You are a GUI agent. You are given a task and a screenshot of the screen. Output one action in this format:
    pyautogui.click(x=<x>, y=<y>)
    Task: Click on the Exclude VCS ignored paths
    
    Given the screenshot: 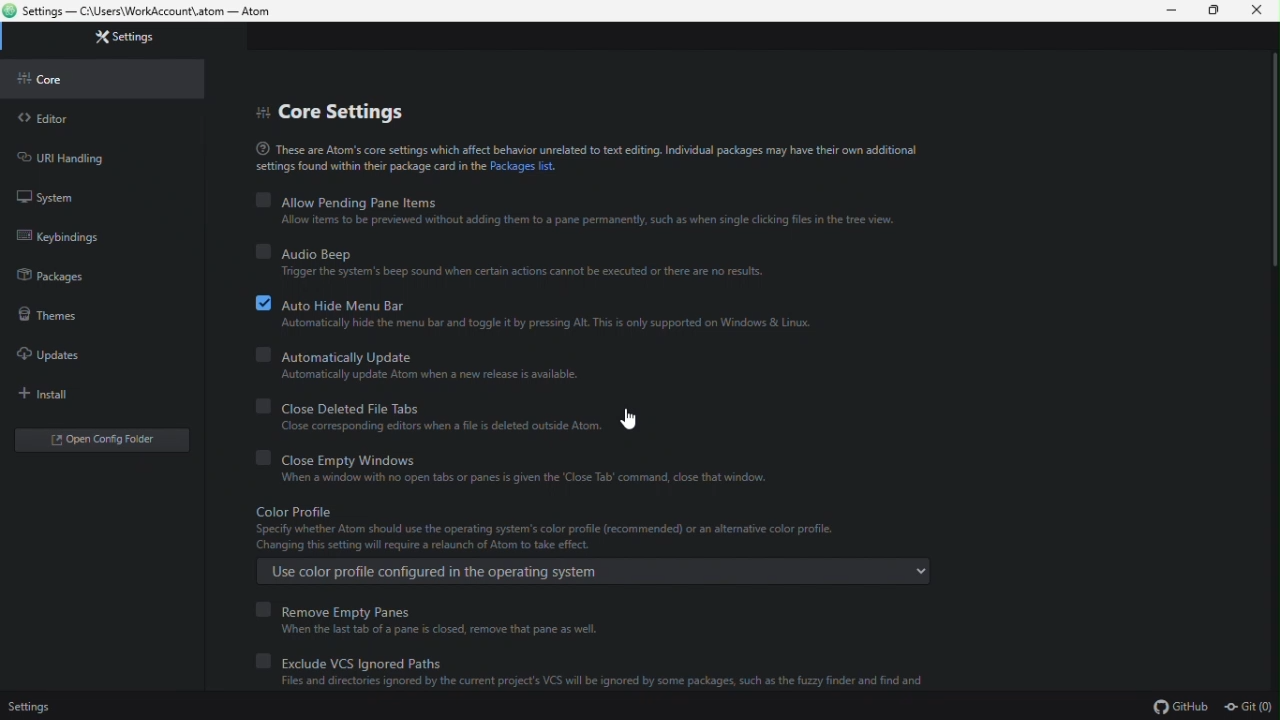 What is the action you would take?
    pyautogui.click(x=361, y=658)
    